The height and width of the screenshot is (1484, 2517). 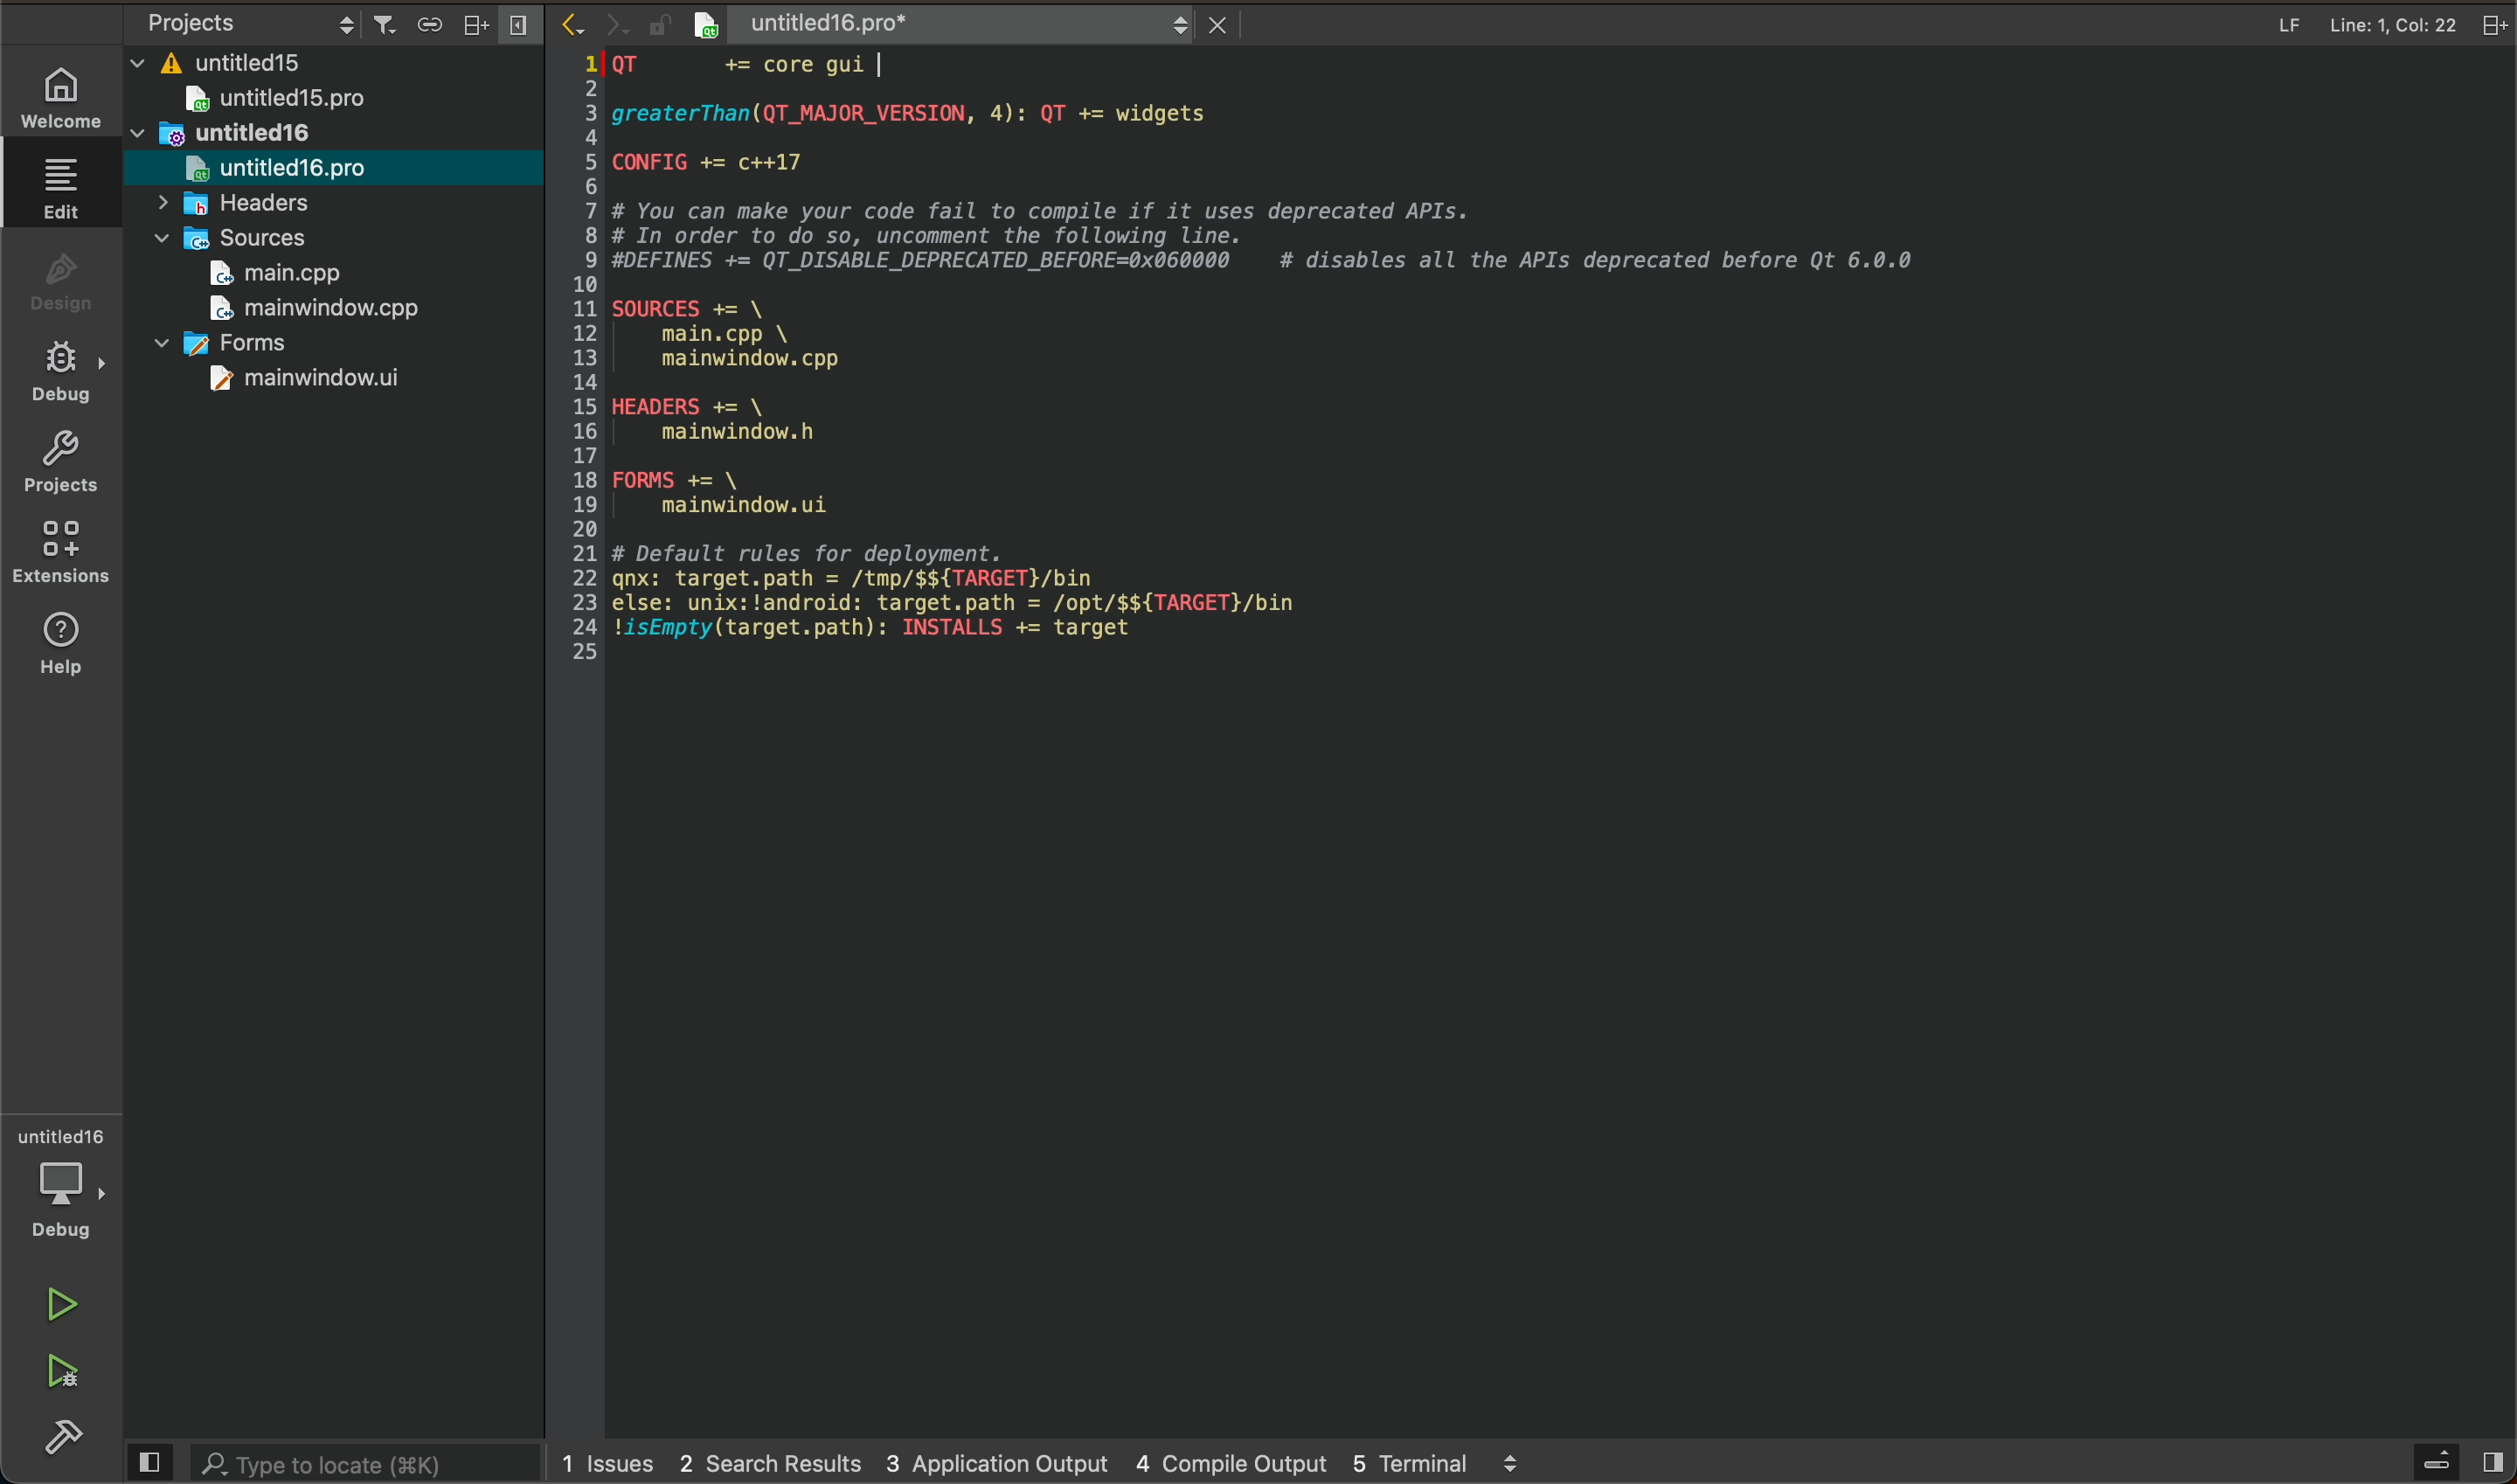 What do you see at coordinates (328, 1463) in the screenshot?
I see `search` at bounding box center [328, 1463].